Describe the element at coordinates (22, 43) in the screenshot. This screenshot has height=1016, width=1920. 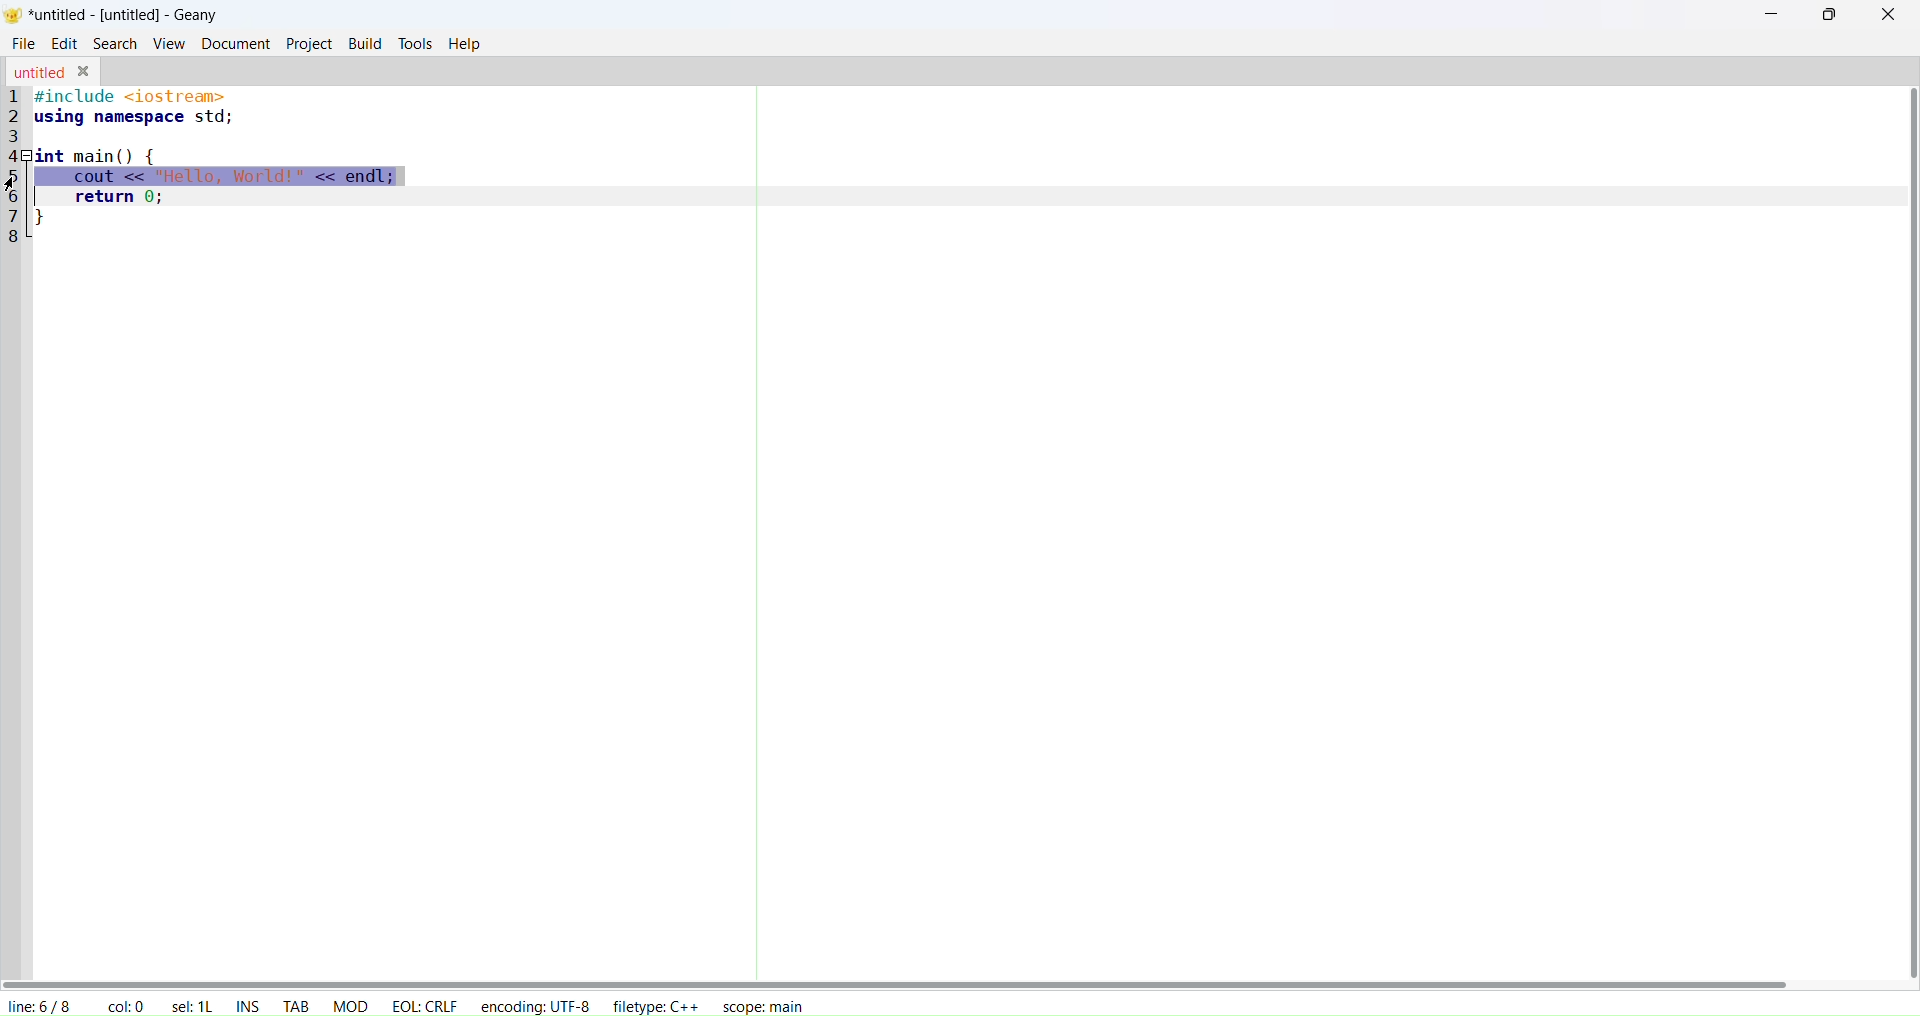
I see `file` at that location.